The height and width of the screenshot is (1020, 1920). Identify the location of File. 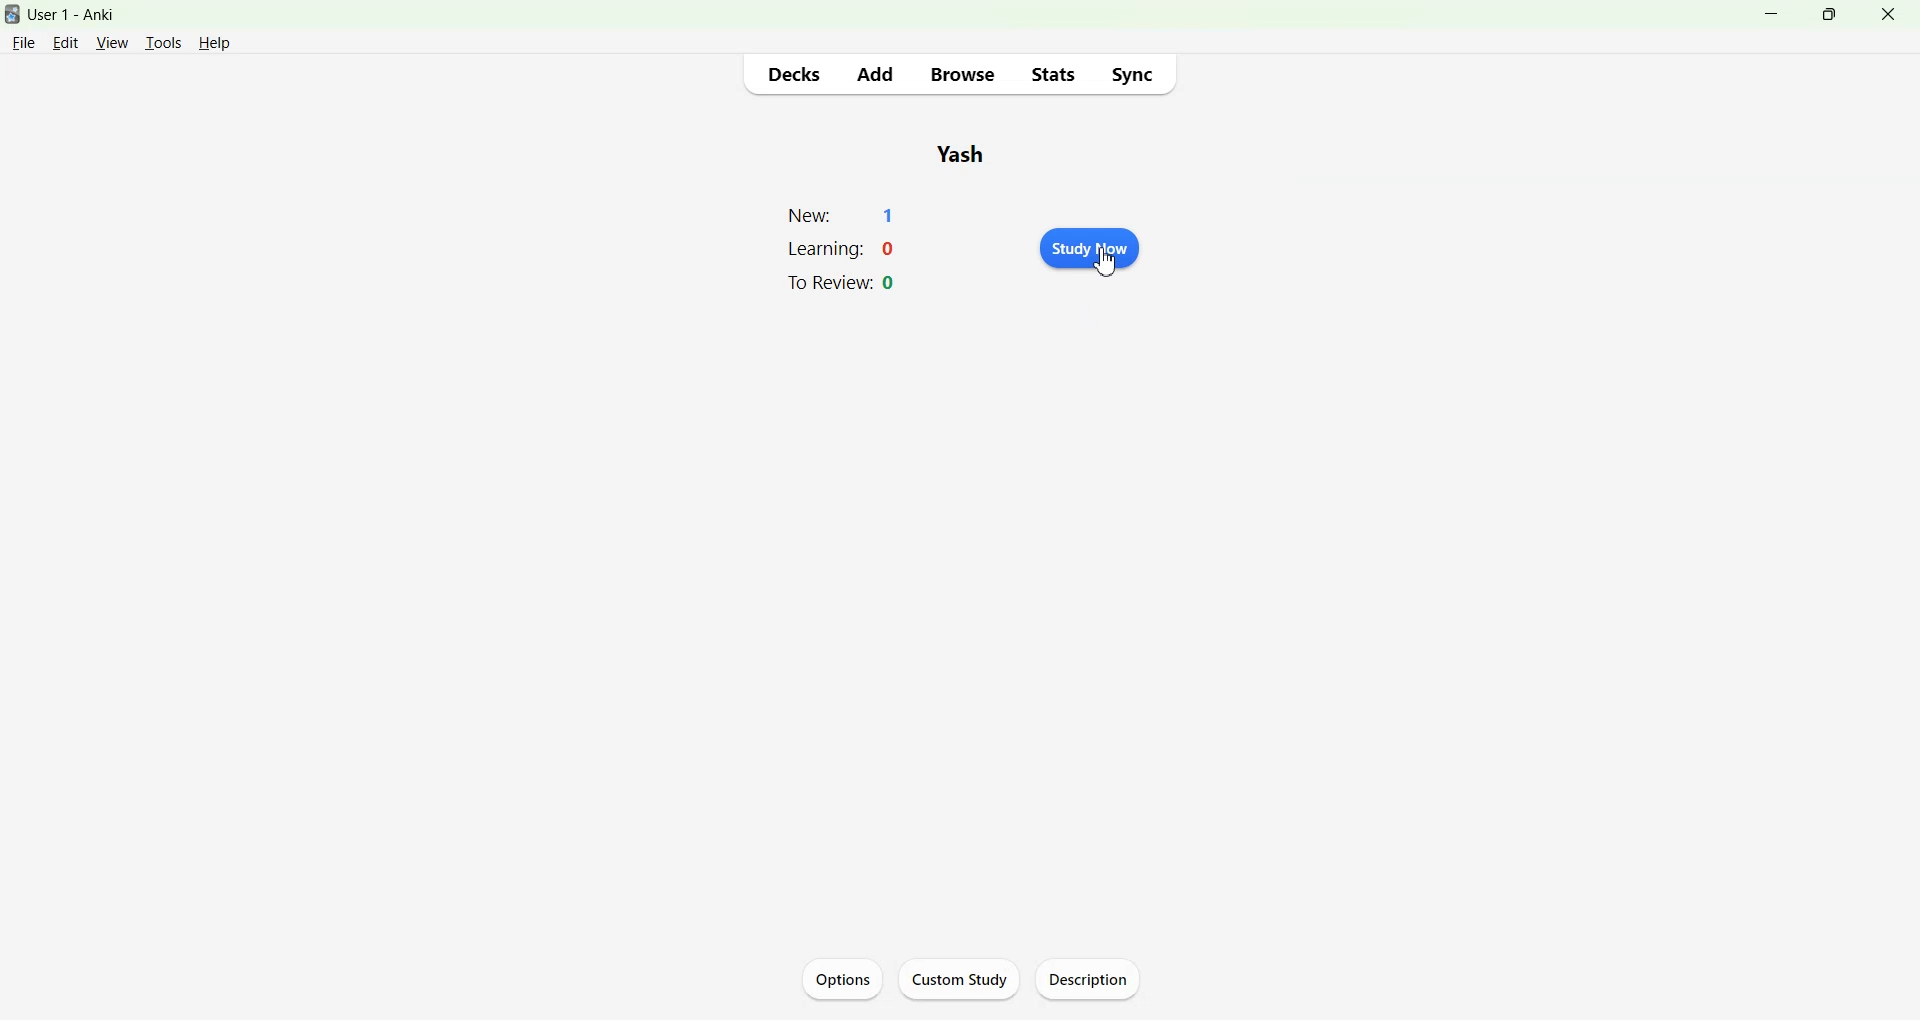
(24, 41).